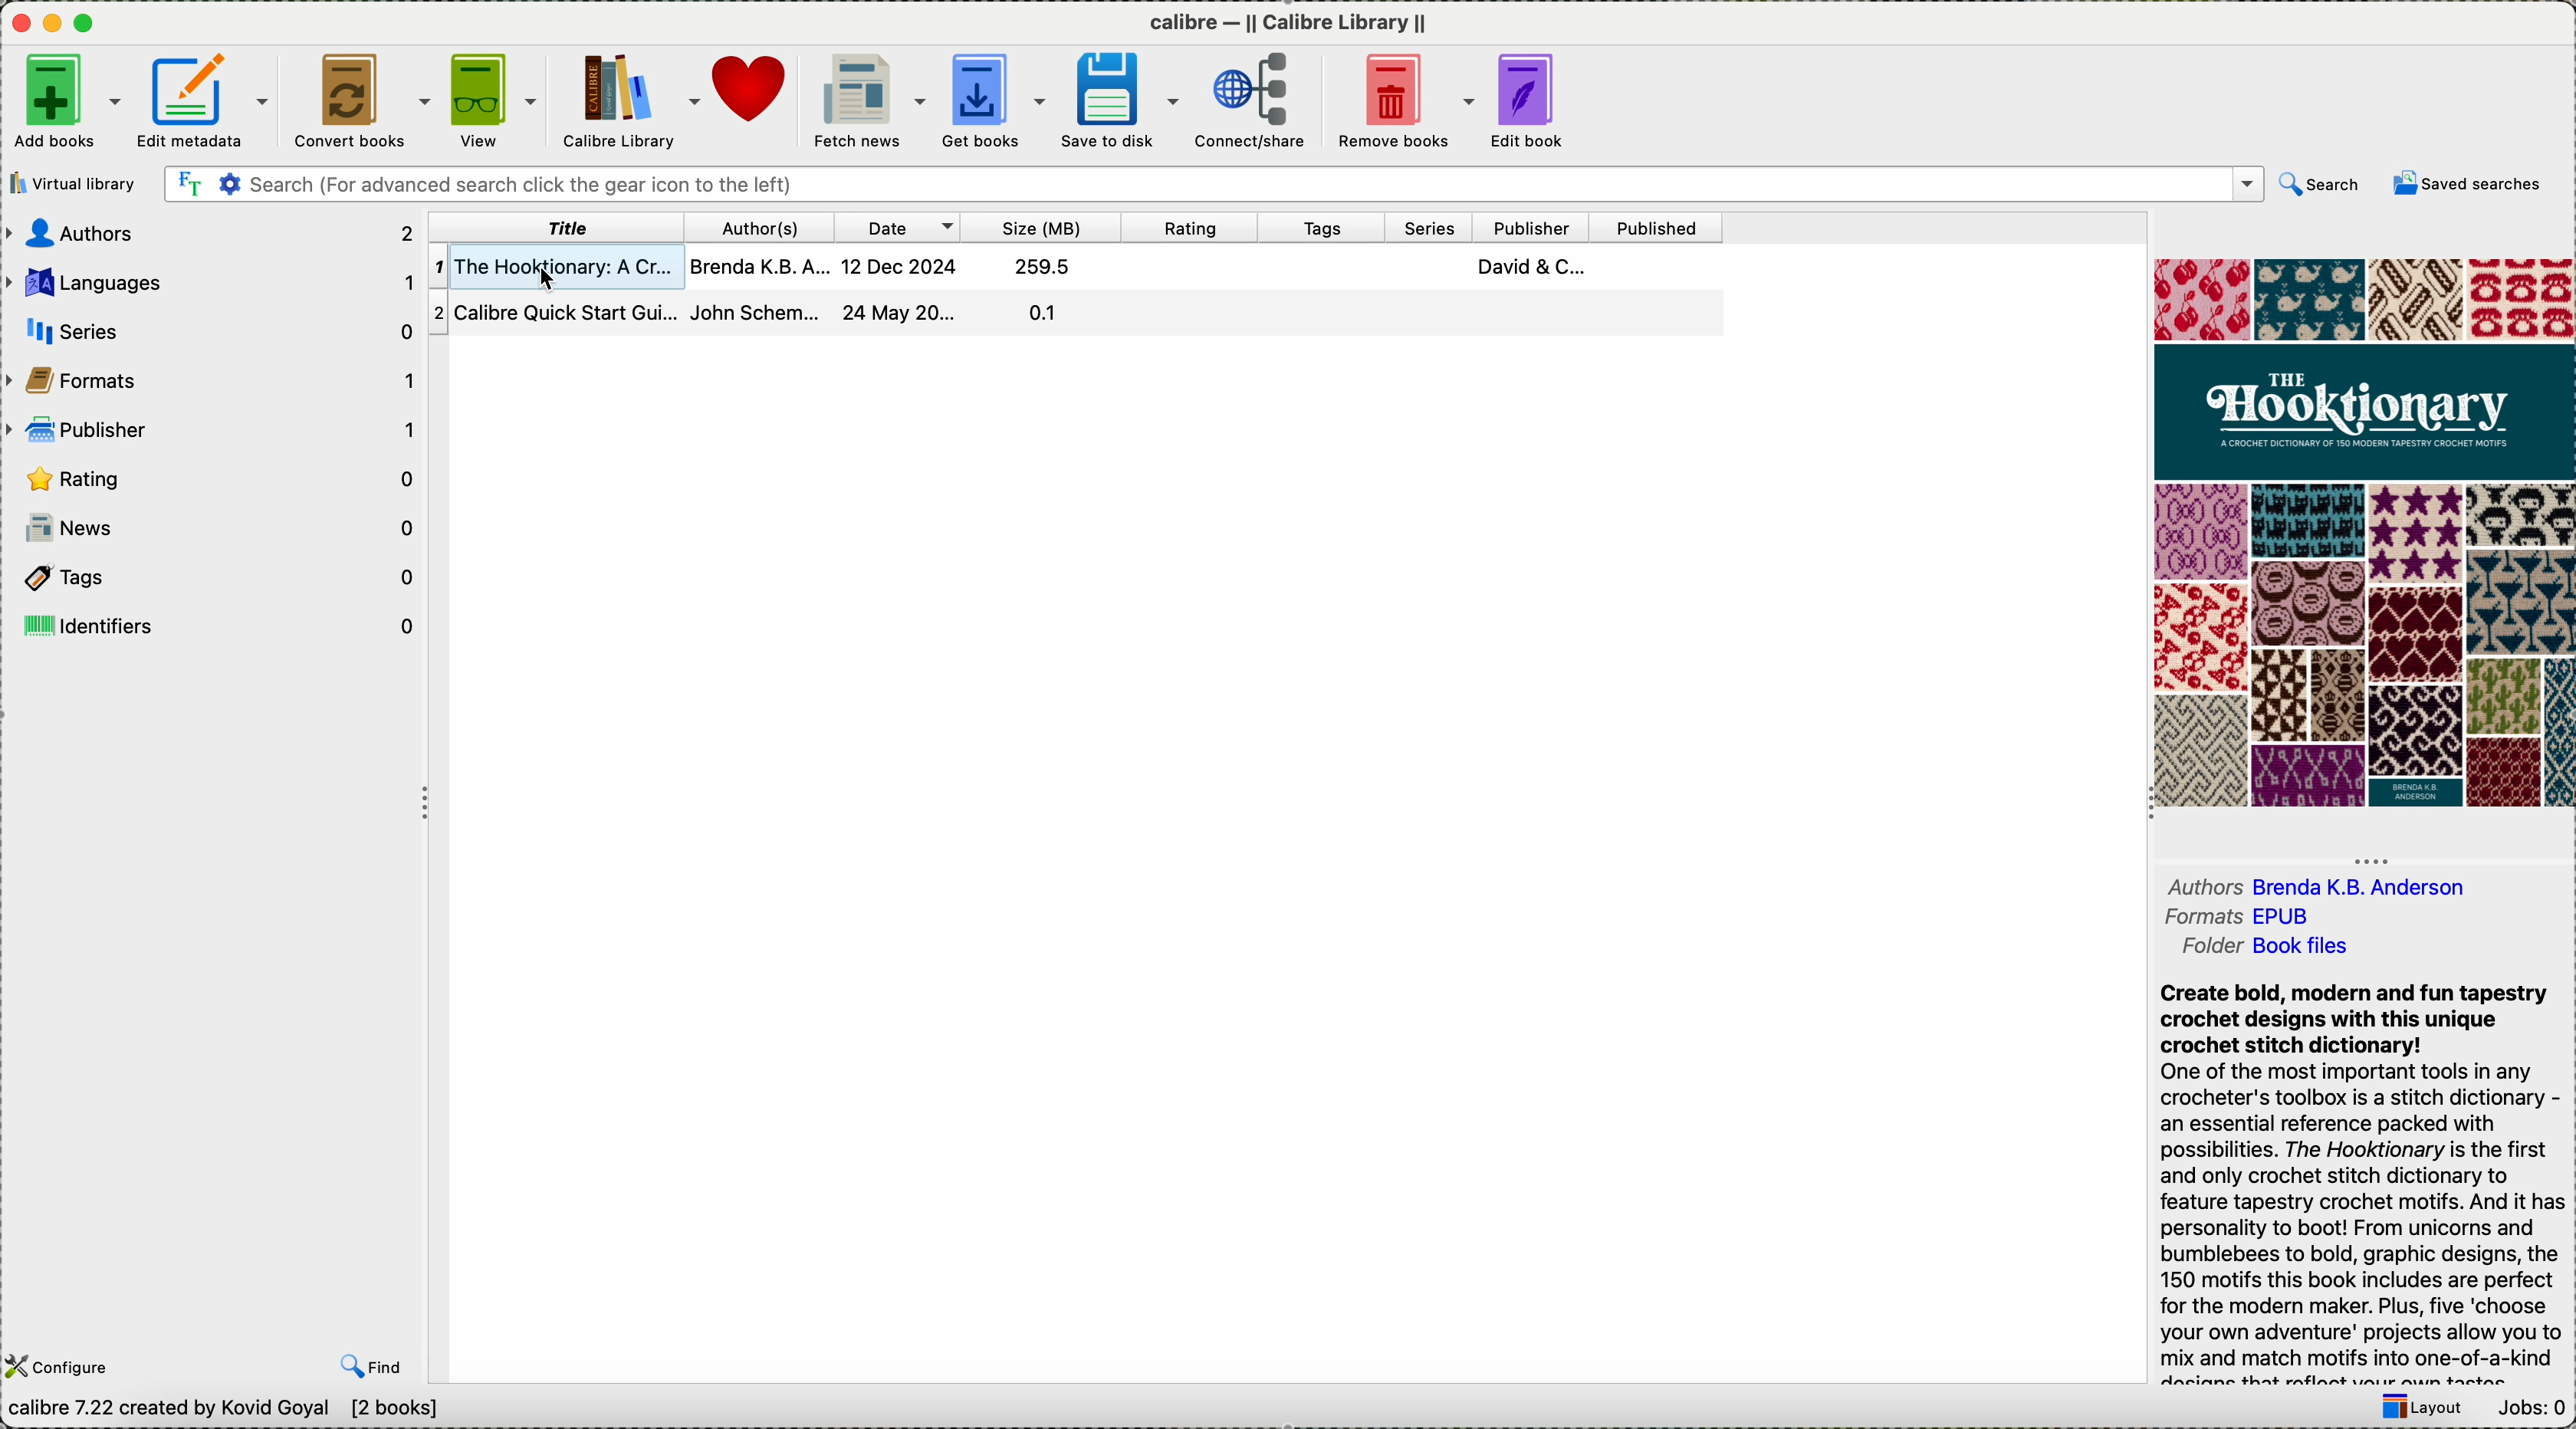  Describe the element at coordinates (79, 184) in the screenshot. I see `virtual library` at that location.